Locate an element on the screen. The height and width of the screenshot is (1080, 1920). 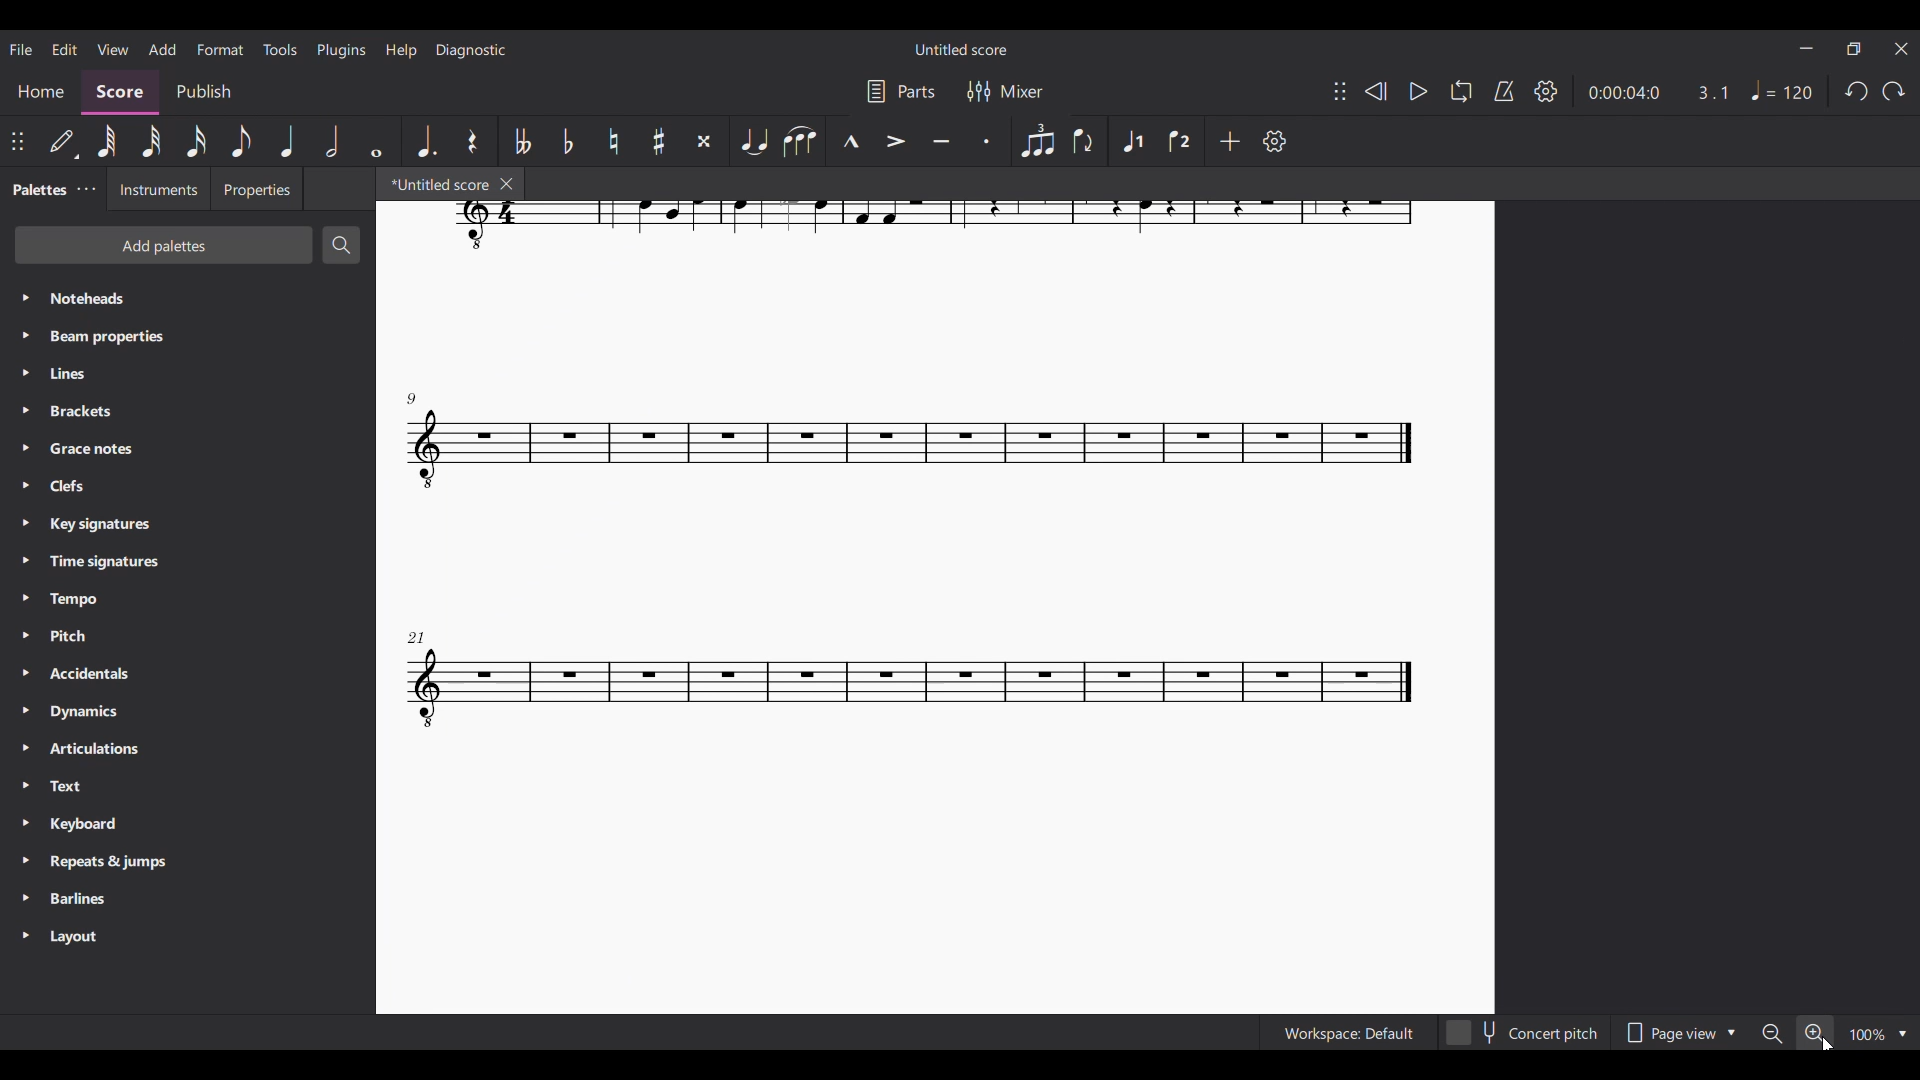
Time signatures is located at coordinates (187, 562).